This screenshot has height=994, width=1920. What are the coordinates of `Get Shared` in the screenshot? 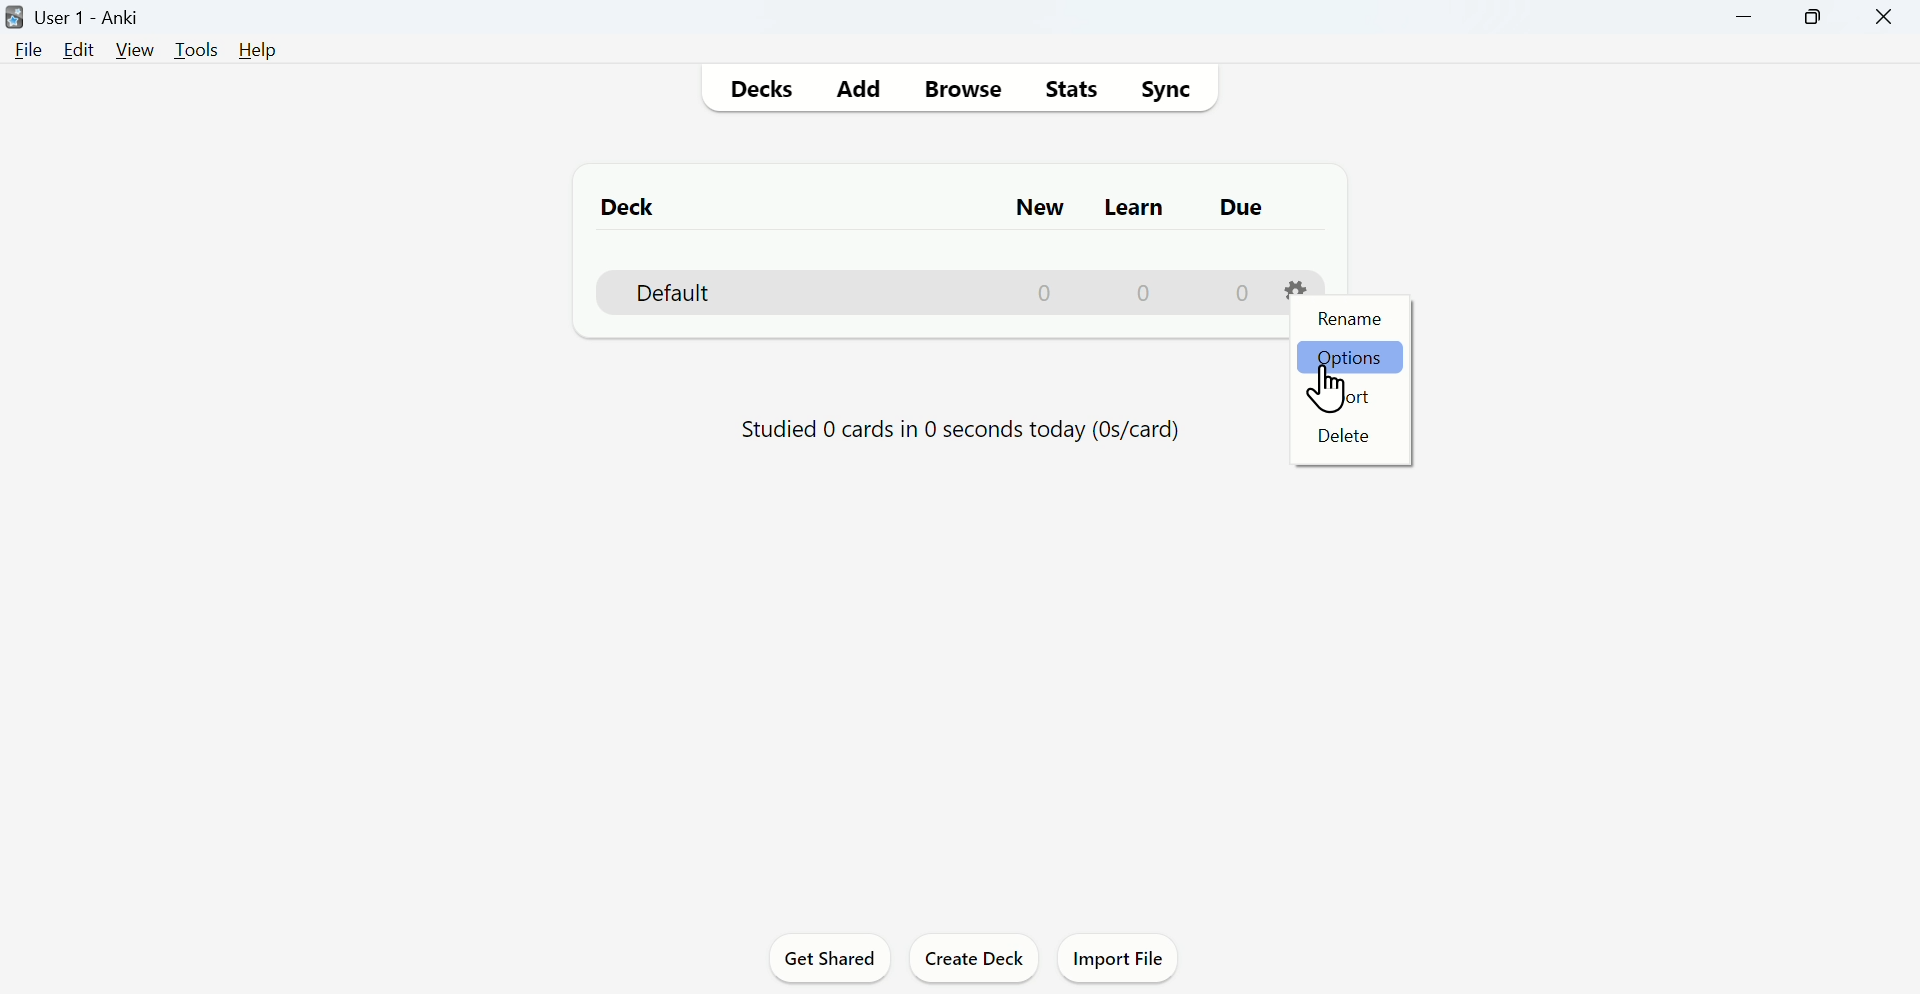 It's located at (831, 957).